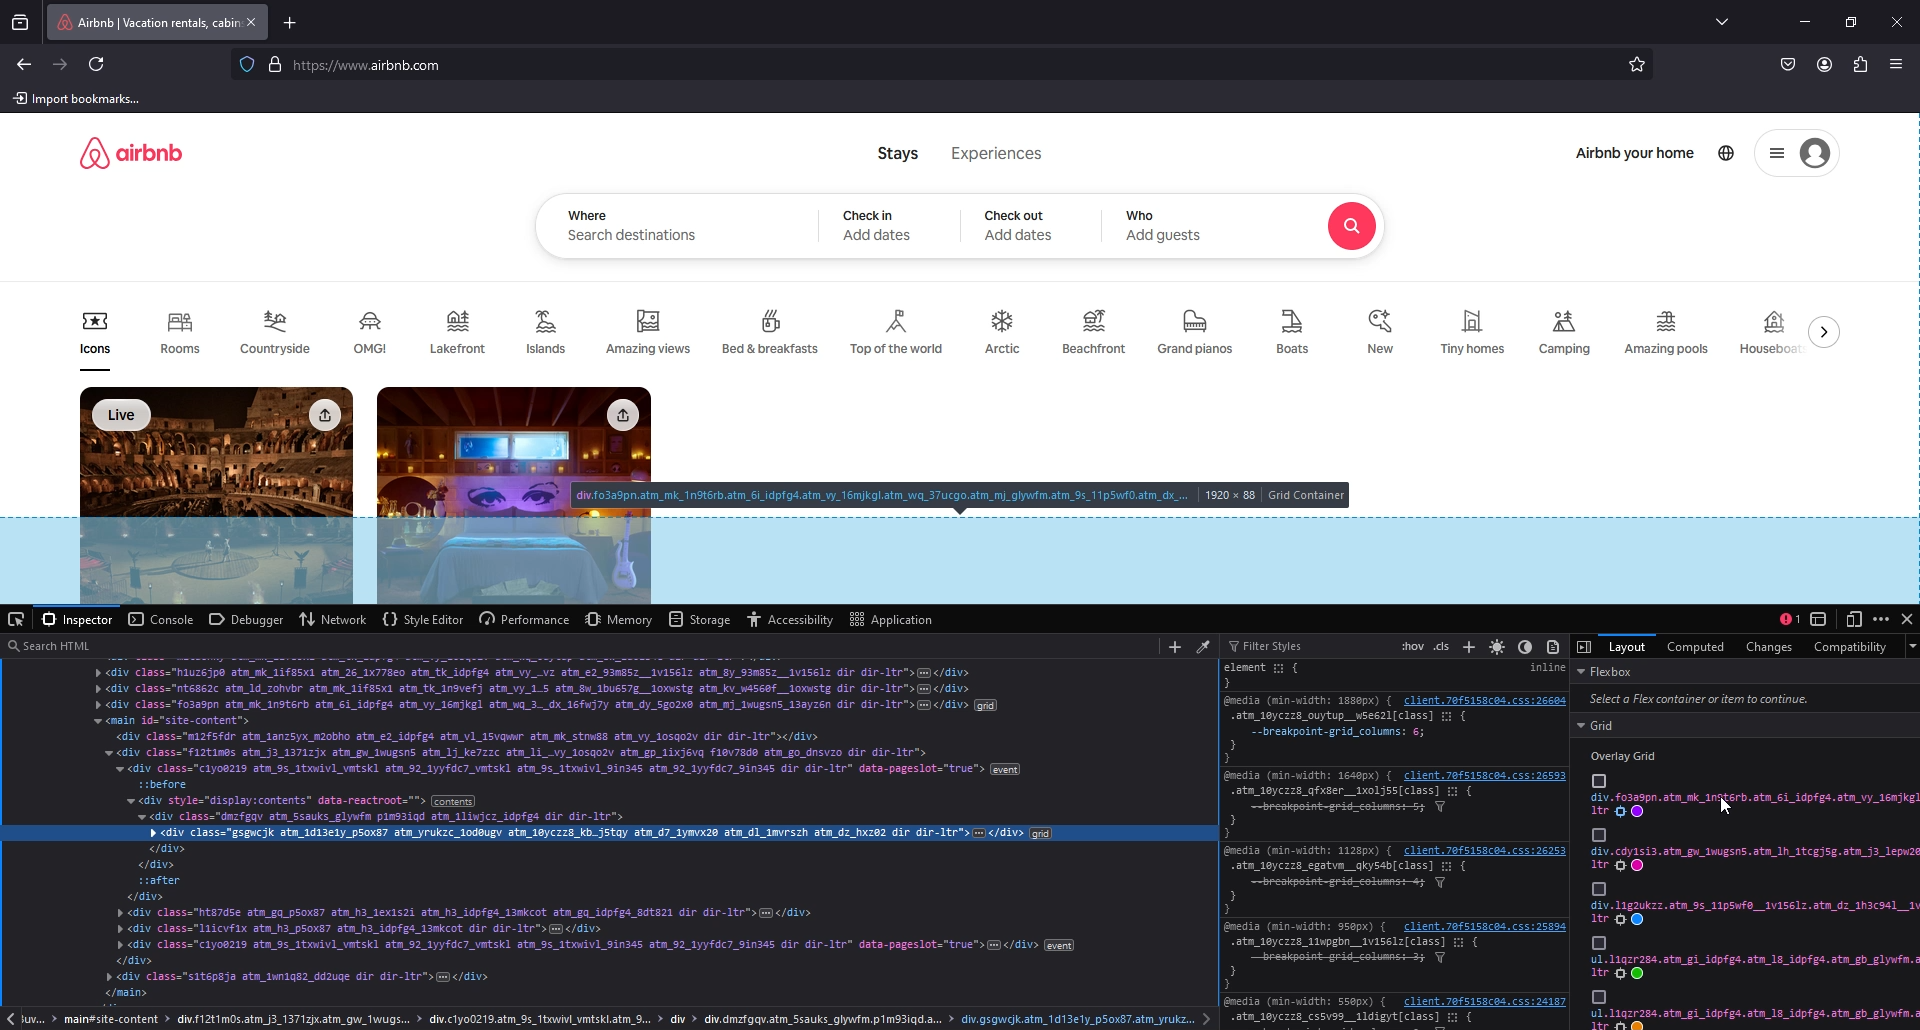 The image size is (1920, 1030). What do you see at coordinates (1598, 834) in the screenshot?
I see `Checkbox ` at bounding box center [1598, 834].